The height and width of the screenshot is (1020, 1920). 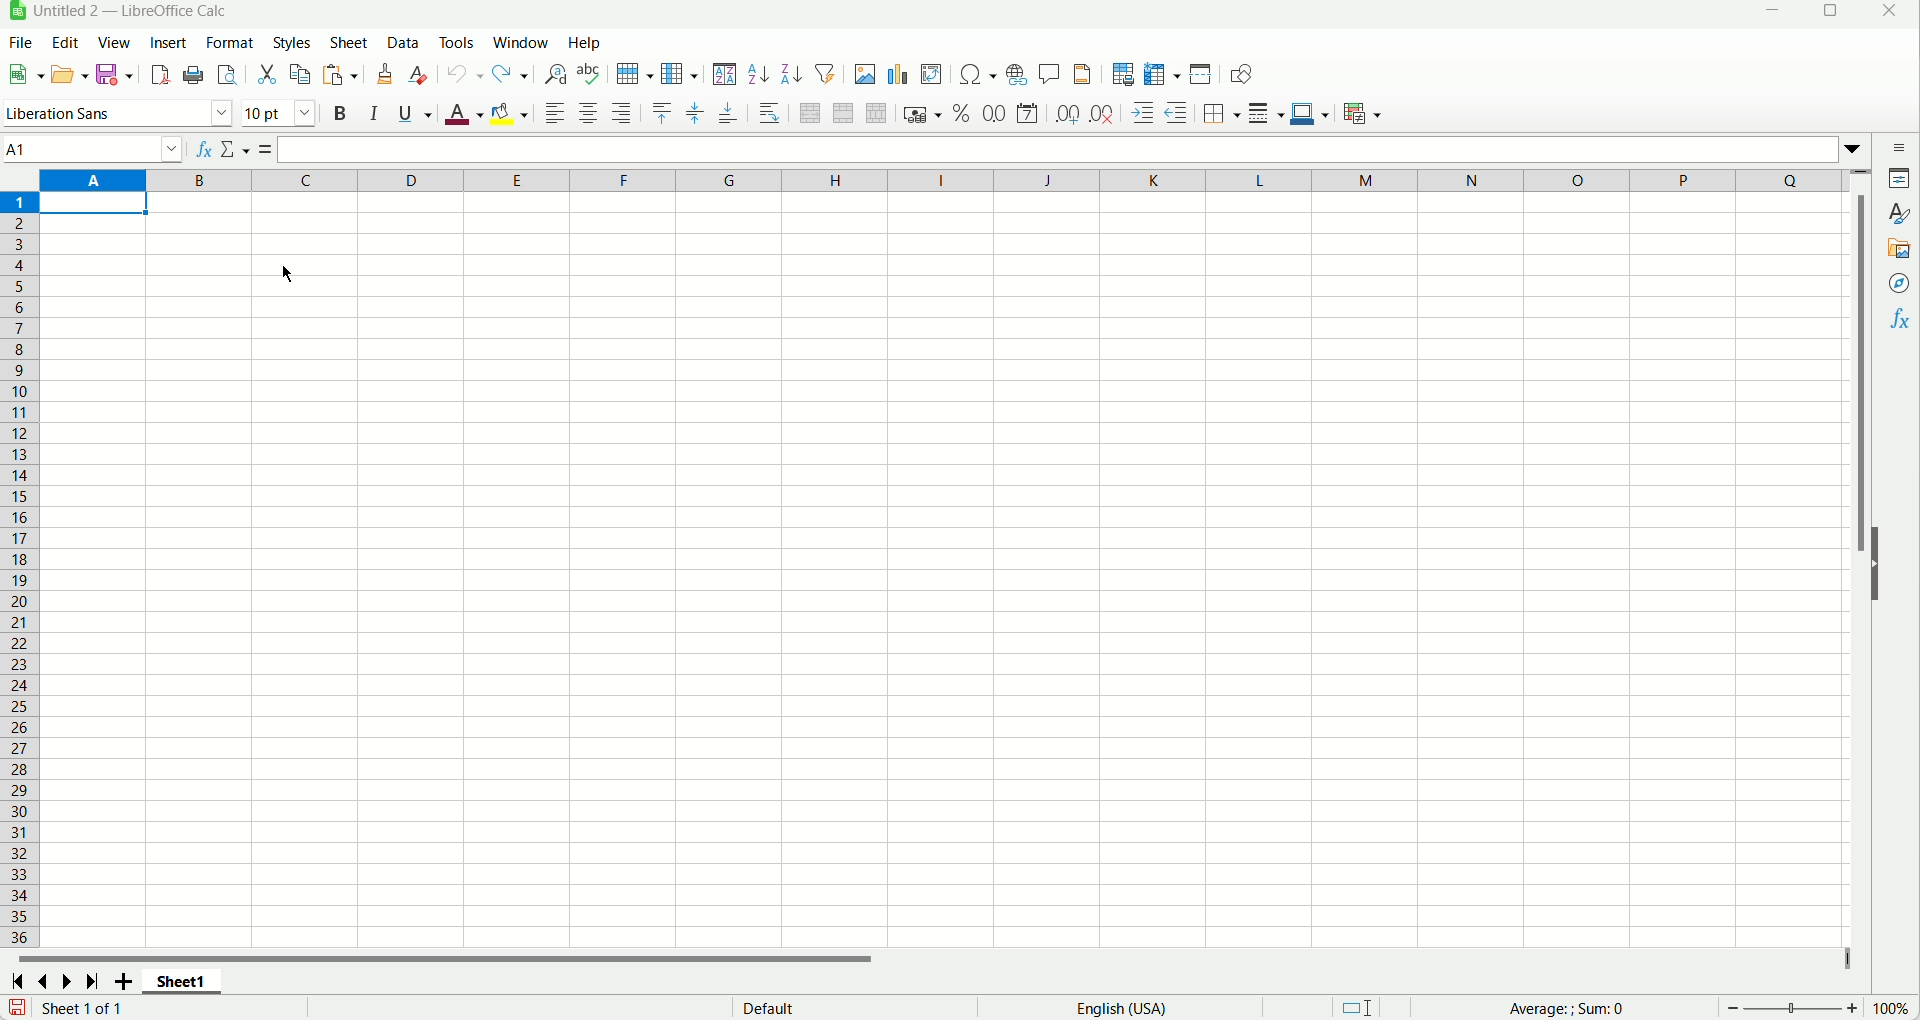 What do you see at coordinates (205, 152) in the screenshot?
I see `Function wizard` at bounding box center [205, 152].